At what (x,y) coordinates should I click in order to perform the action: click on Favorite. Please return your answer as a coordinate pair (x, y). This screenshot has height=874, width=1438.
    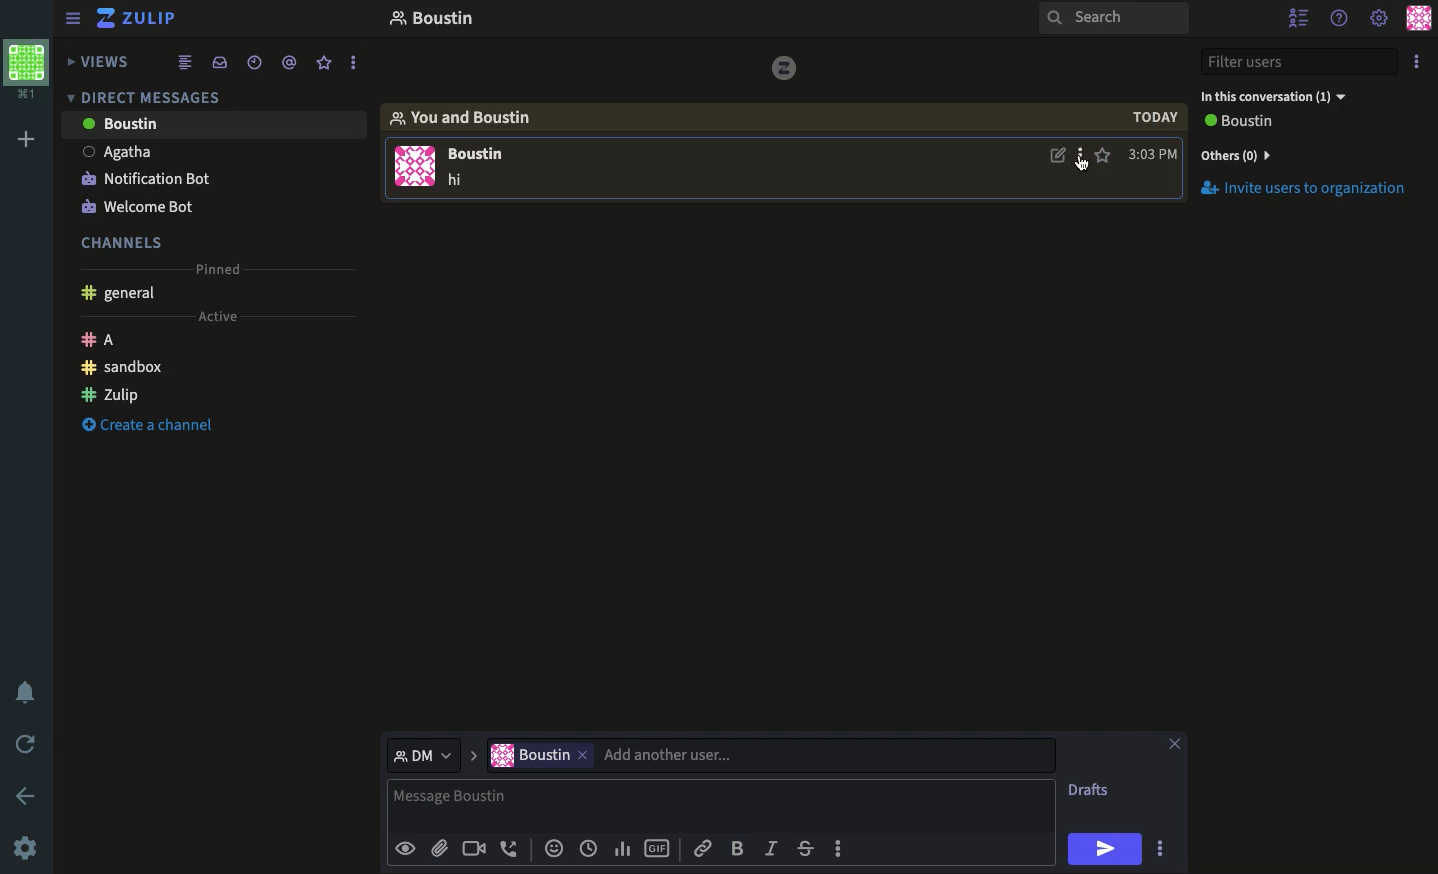
    Looking at the image, I should click on (1104, 155).